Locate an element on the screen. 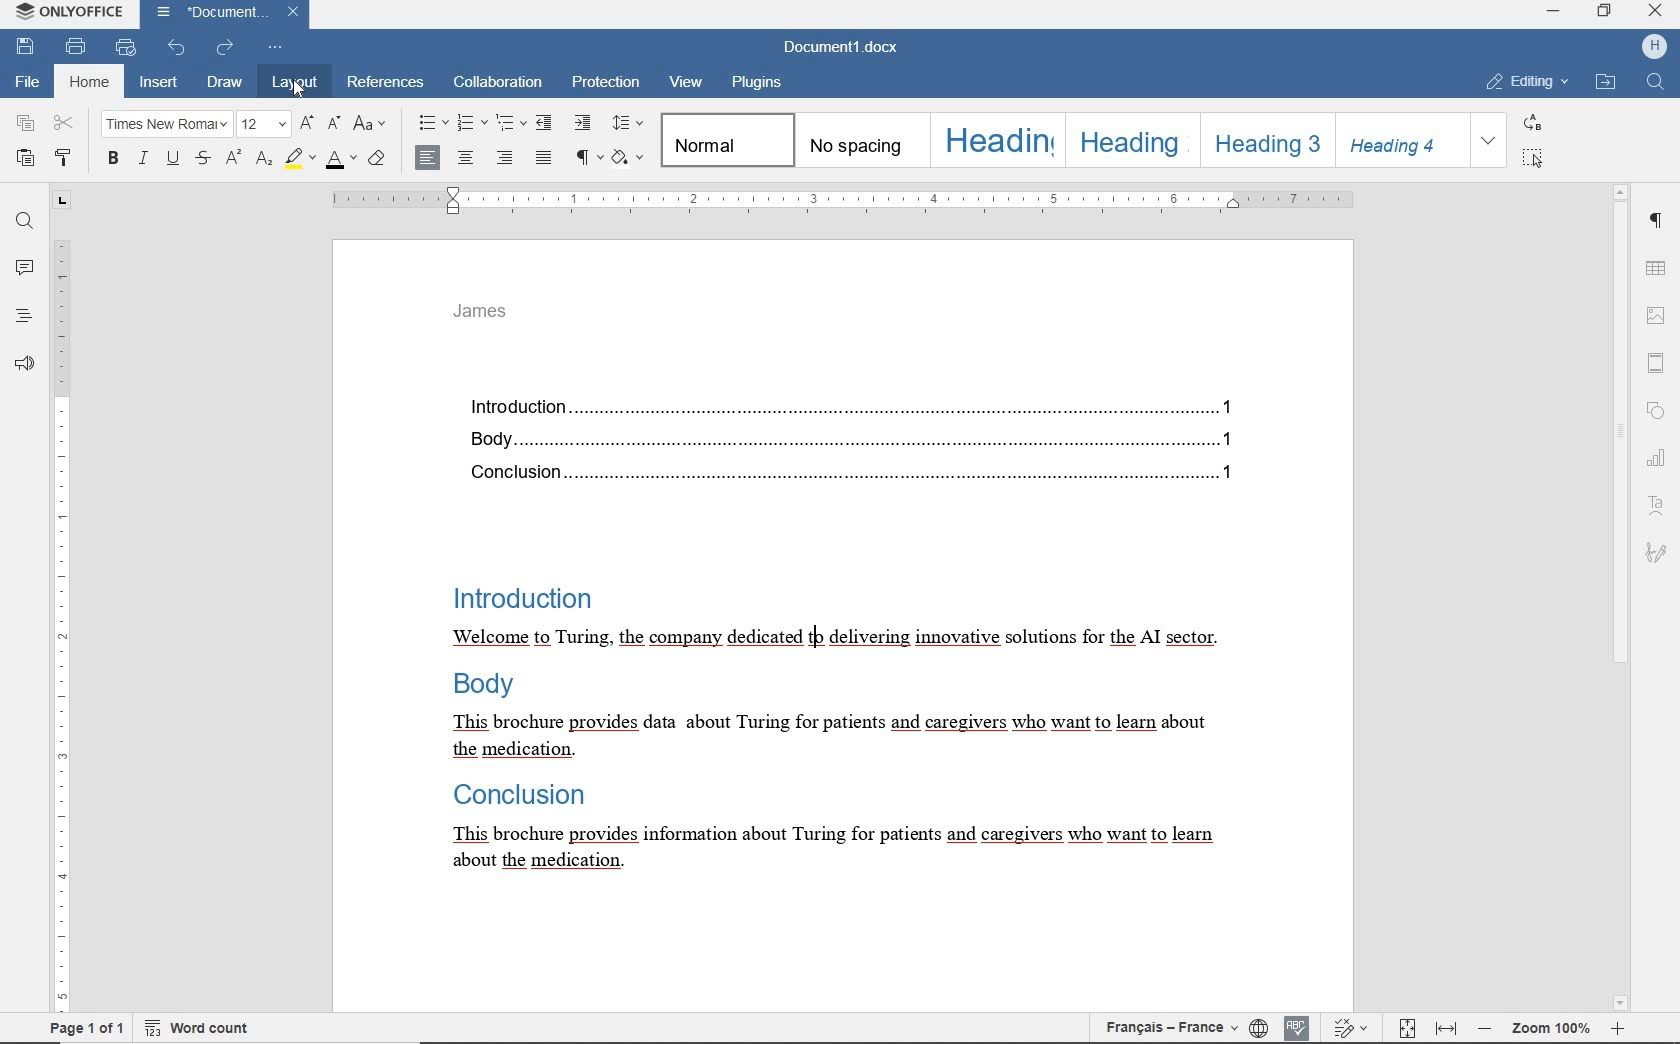  SELECT ALL is located at coordinates (1534, 158).